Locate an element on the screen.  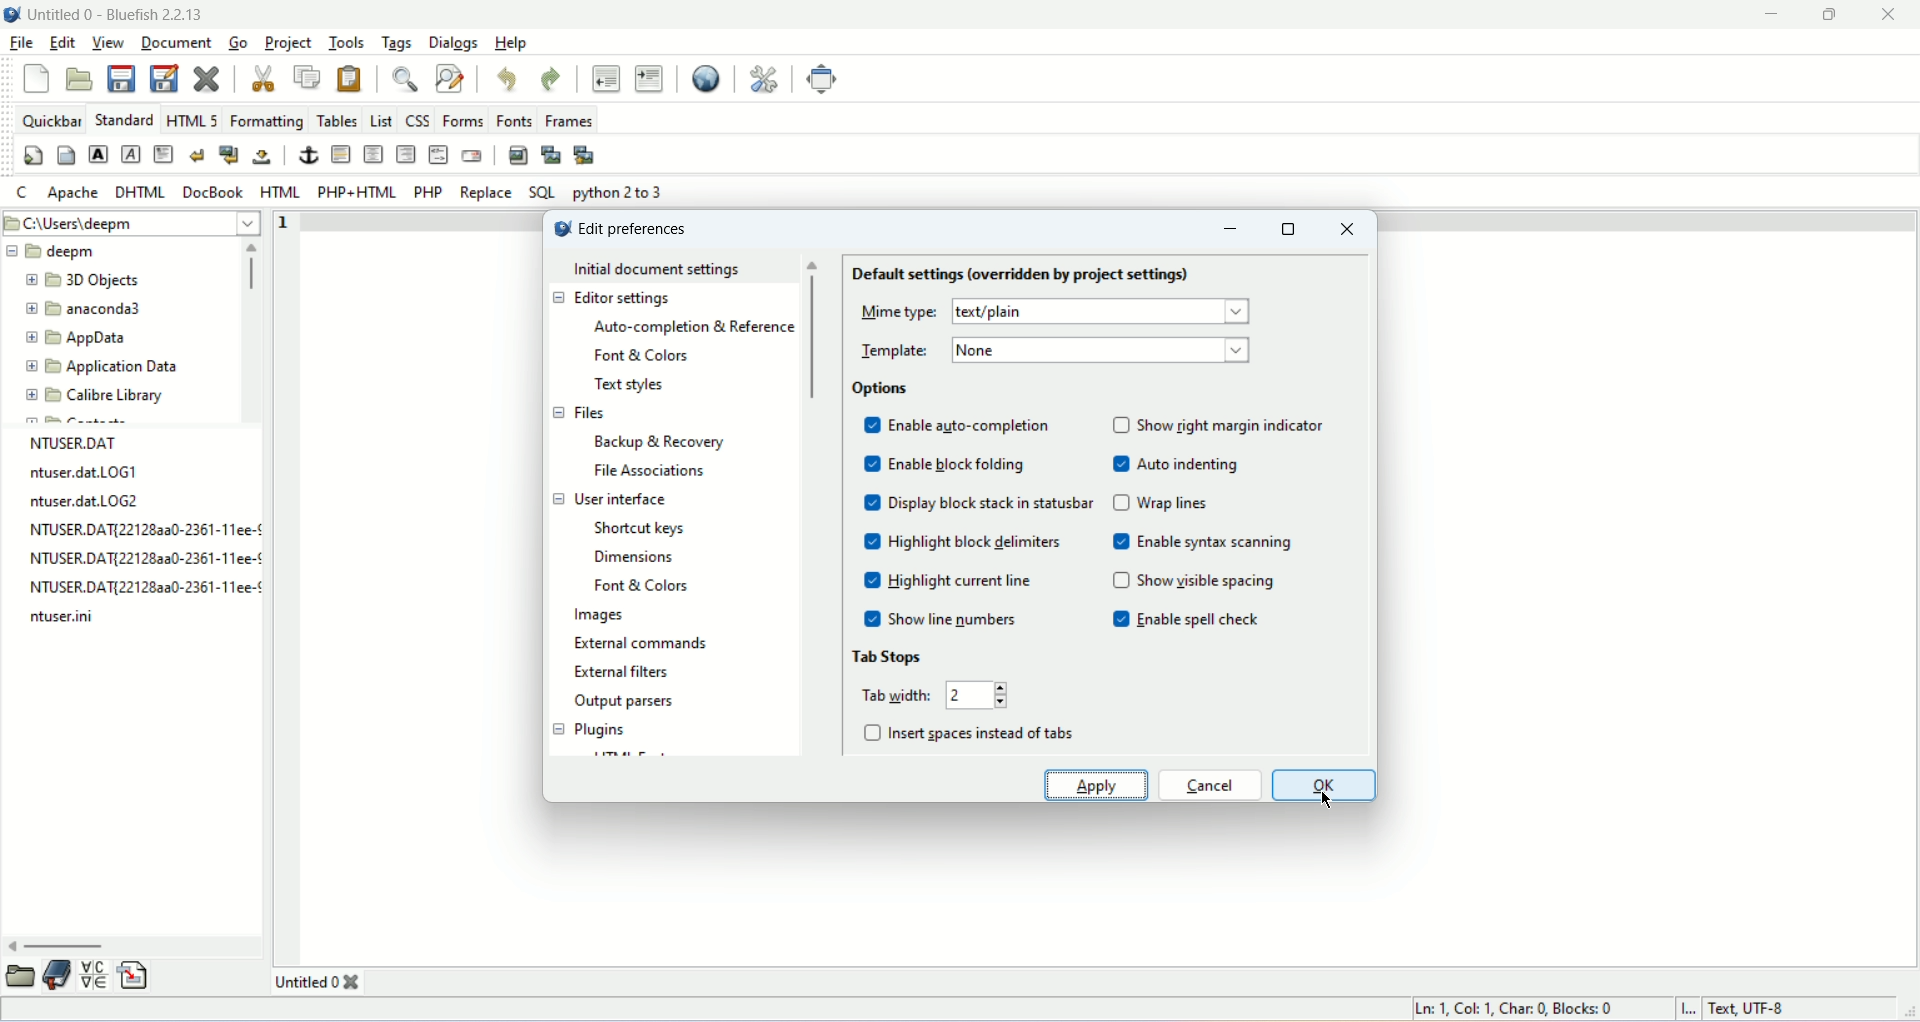
body is located at coordinates (67, 154).